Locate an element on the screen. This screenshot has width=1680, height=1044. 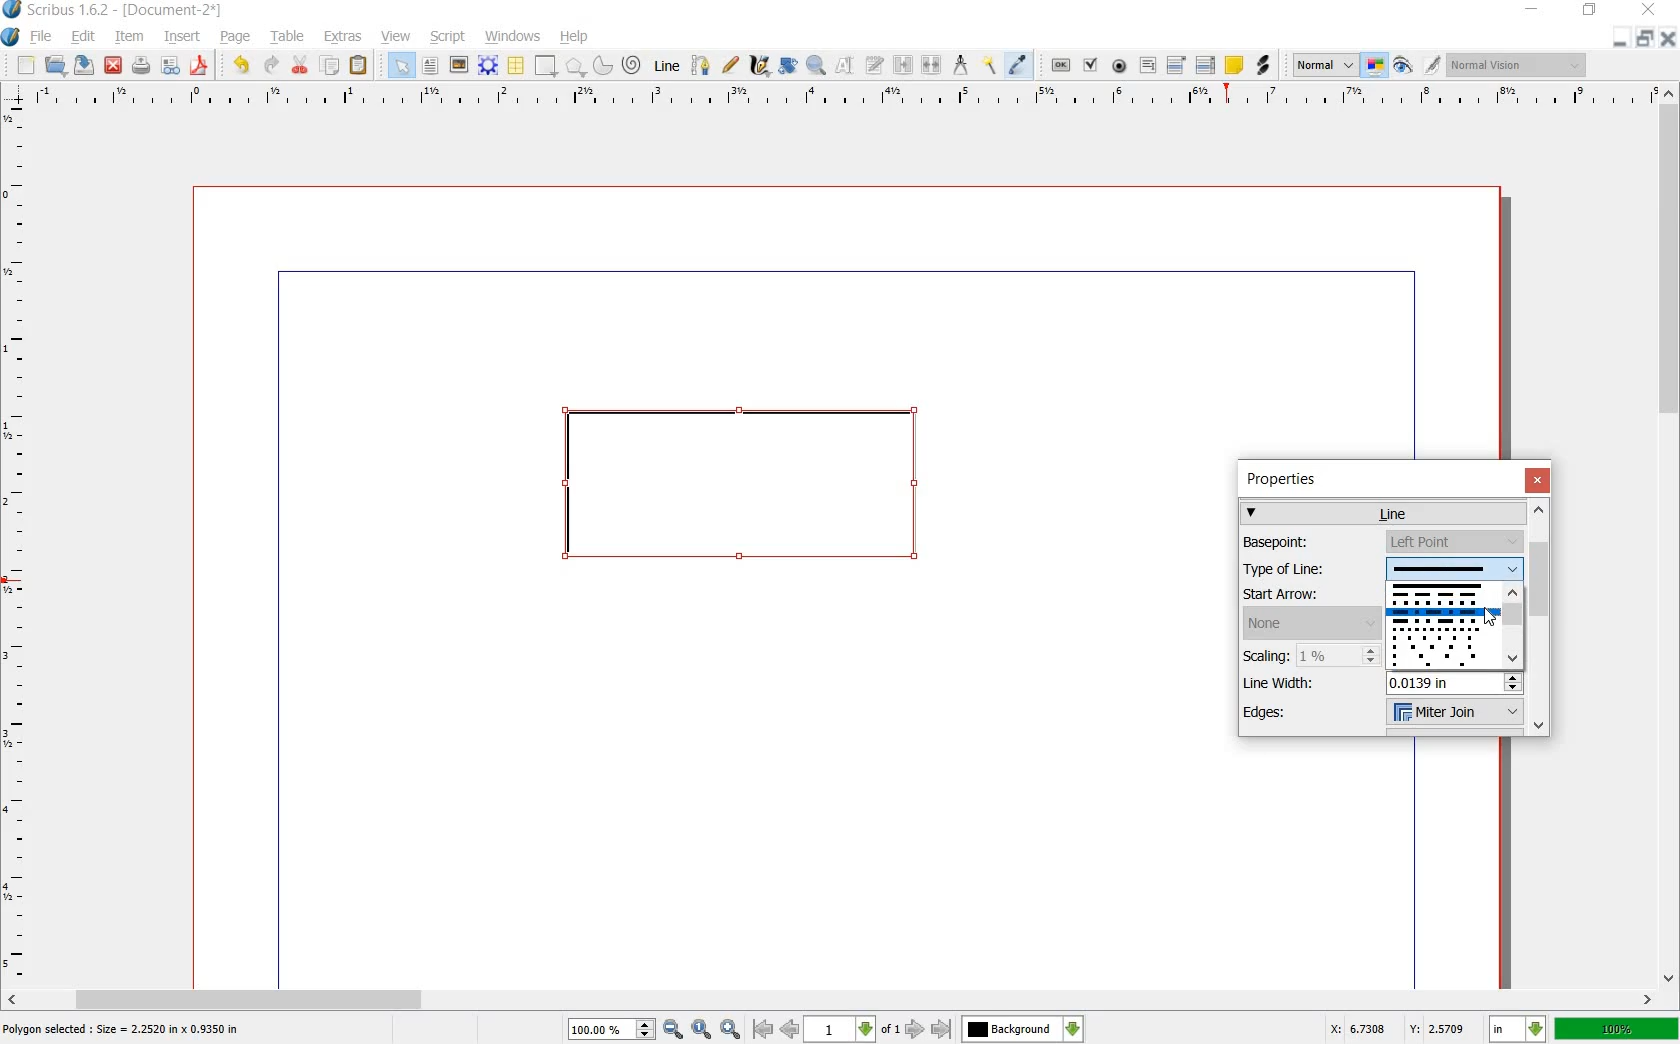
RULER is located at coordinates (17, 544).